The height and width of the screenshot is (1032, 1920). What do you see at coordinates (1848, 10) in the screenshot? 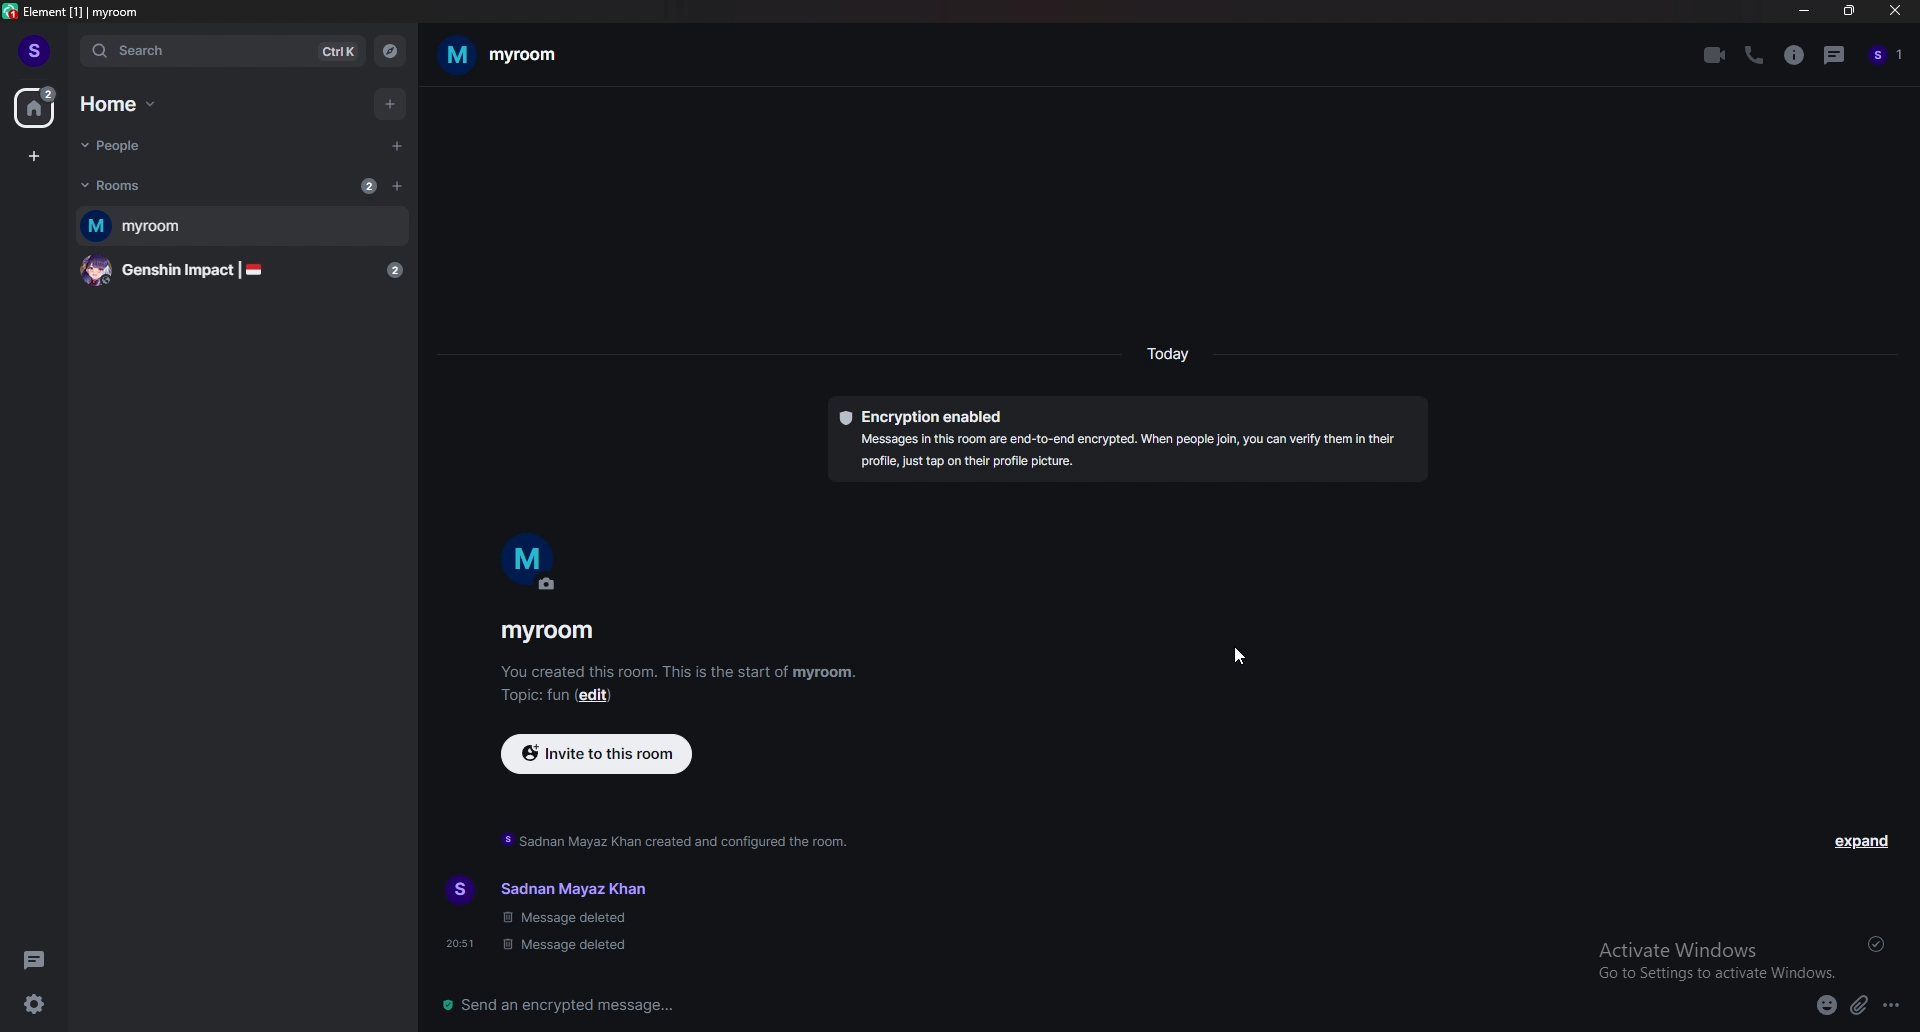
I see `resize` at bounding box center [1848, 10].